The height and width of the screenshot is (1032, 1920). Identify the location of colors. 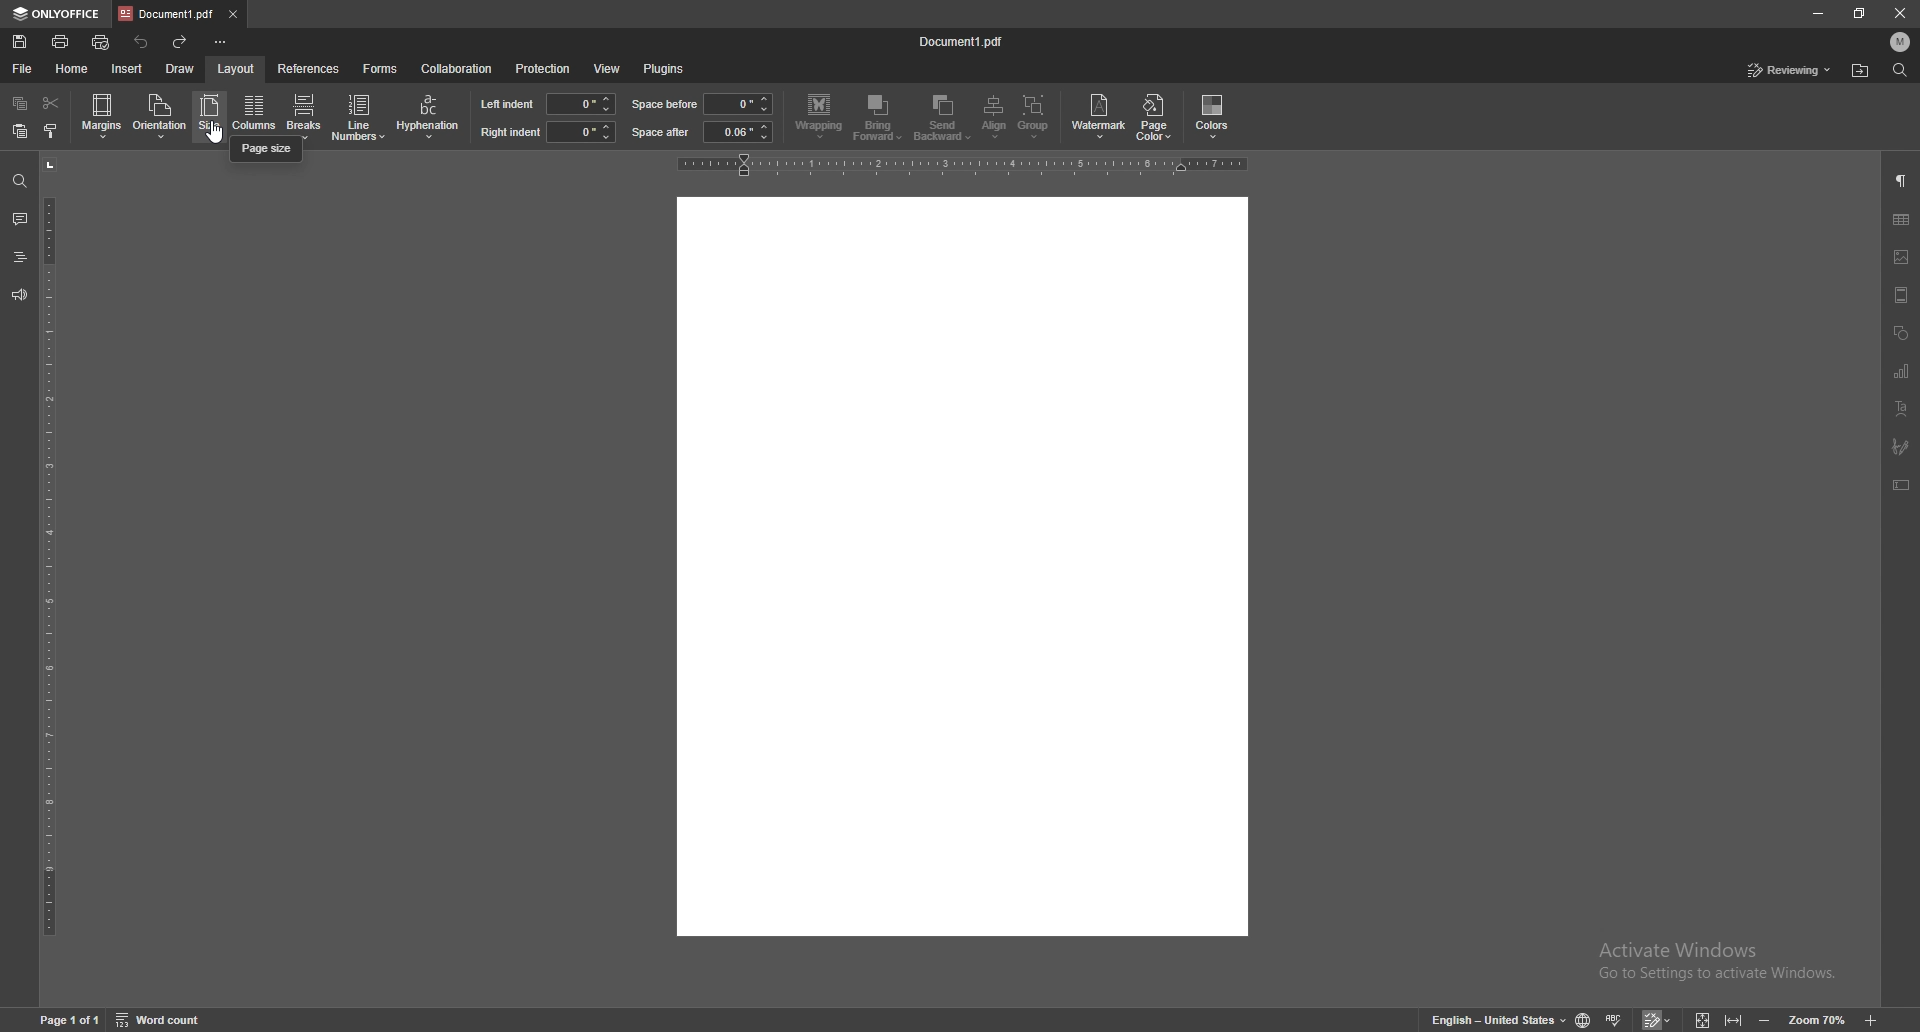
(1213, 117).